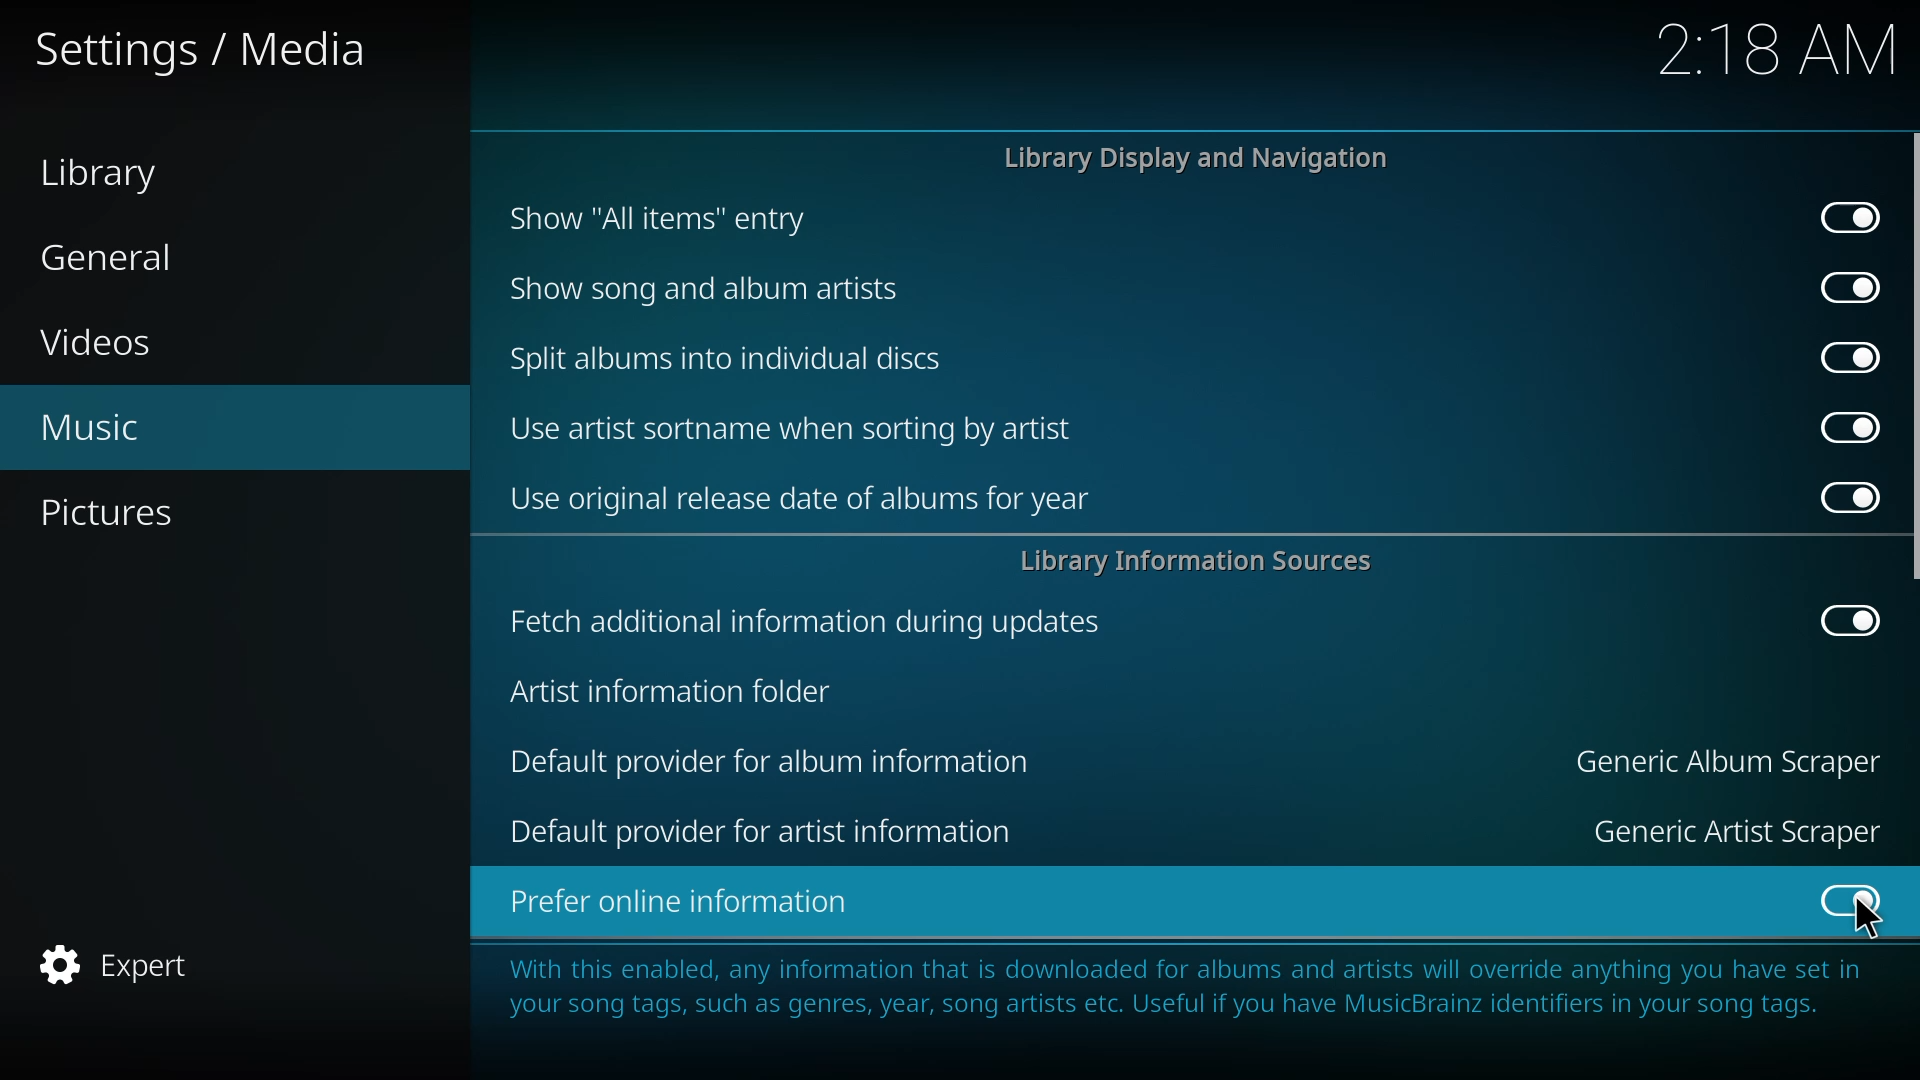 The width and height of the screenshot is (1920, 1080). I want to click on generic, so click(1734, 762).